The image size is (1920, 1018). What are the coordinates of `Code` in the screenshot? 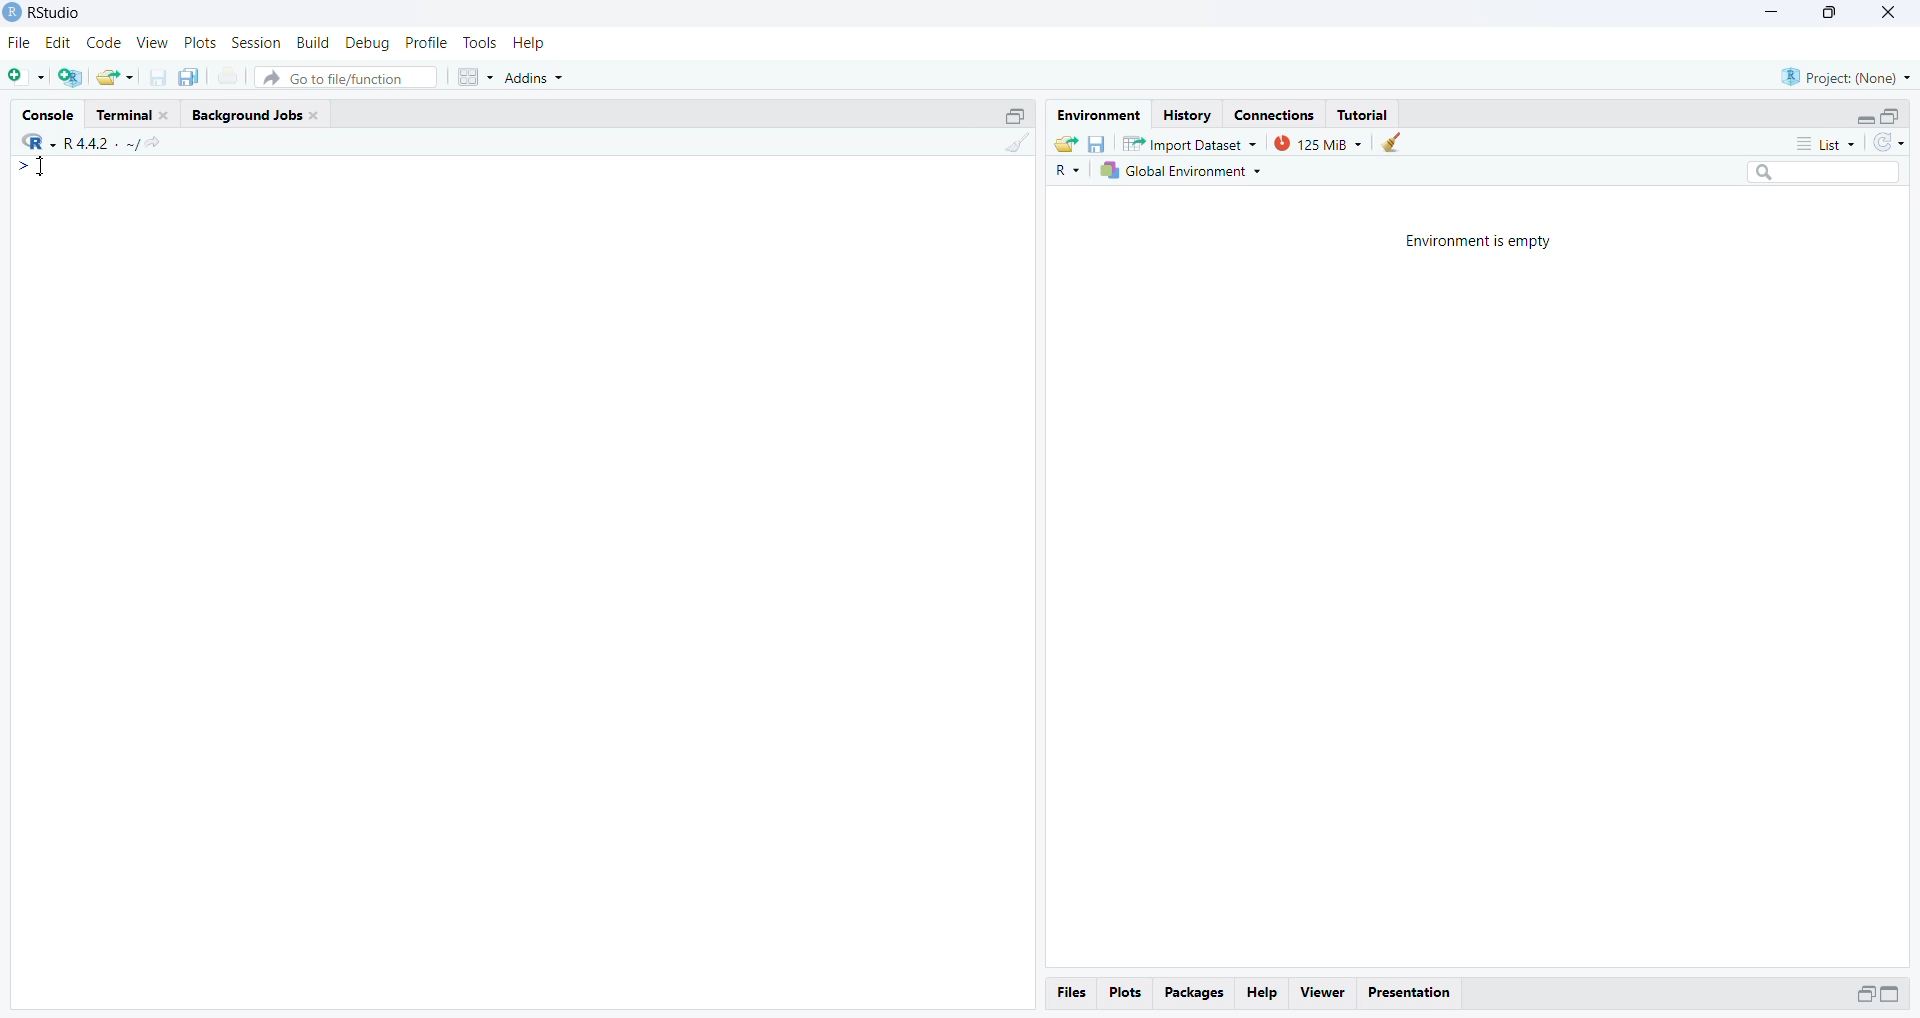 It's located at (103, 43).